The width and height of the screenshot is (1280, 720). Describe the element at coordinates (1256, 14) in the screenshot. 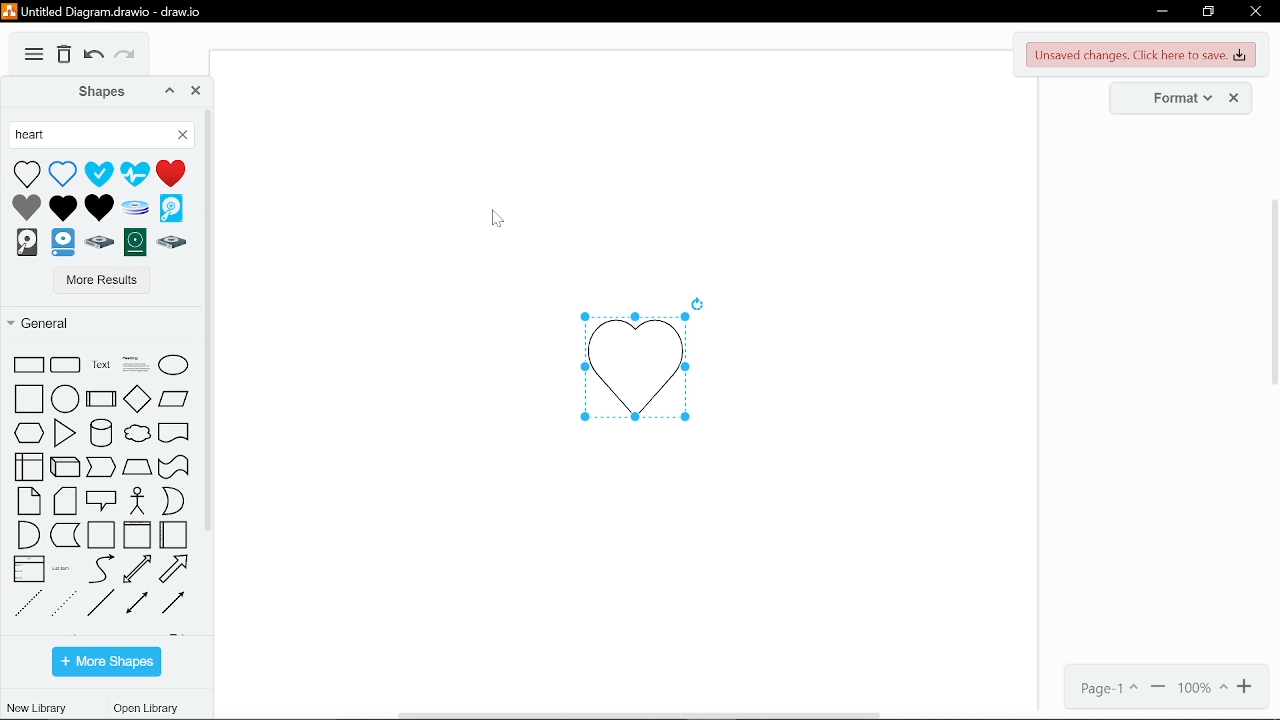

I see `close` at that location.